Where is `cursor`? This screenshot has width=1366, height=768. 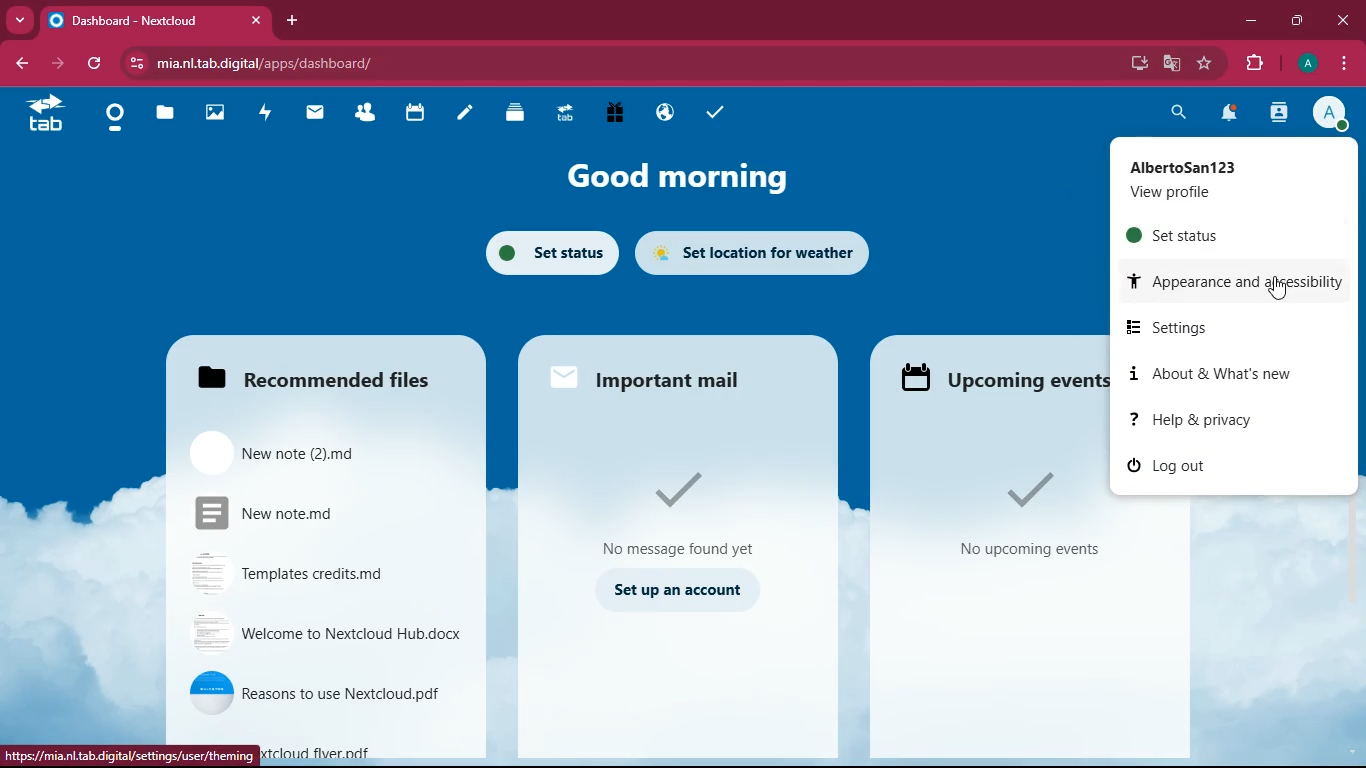 cursor is located at coordinates (1272, 289).